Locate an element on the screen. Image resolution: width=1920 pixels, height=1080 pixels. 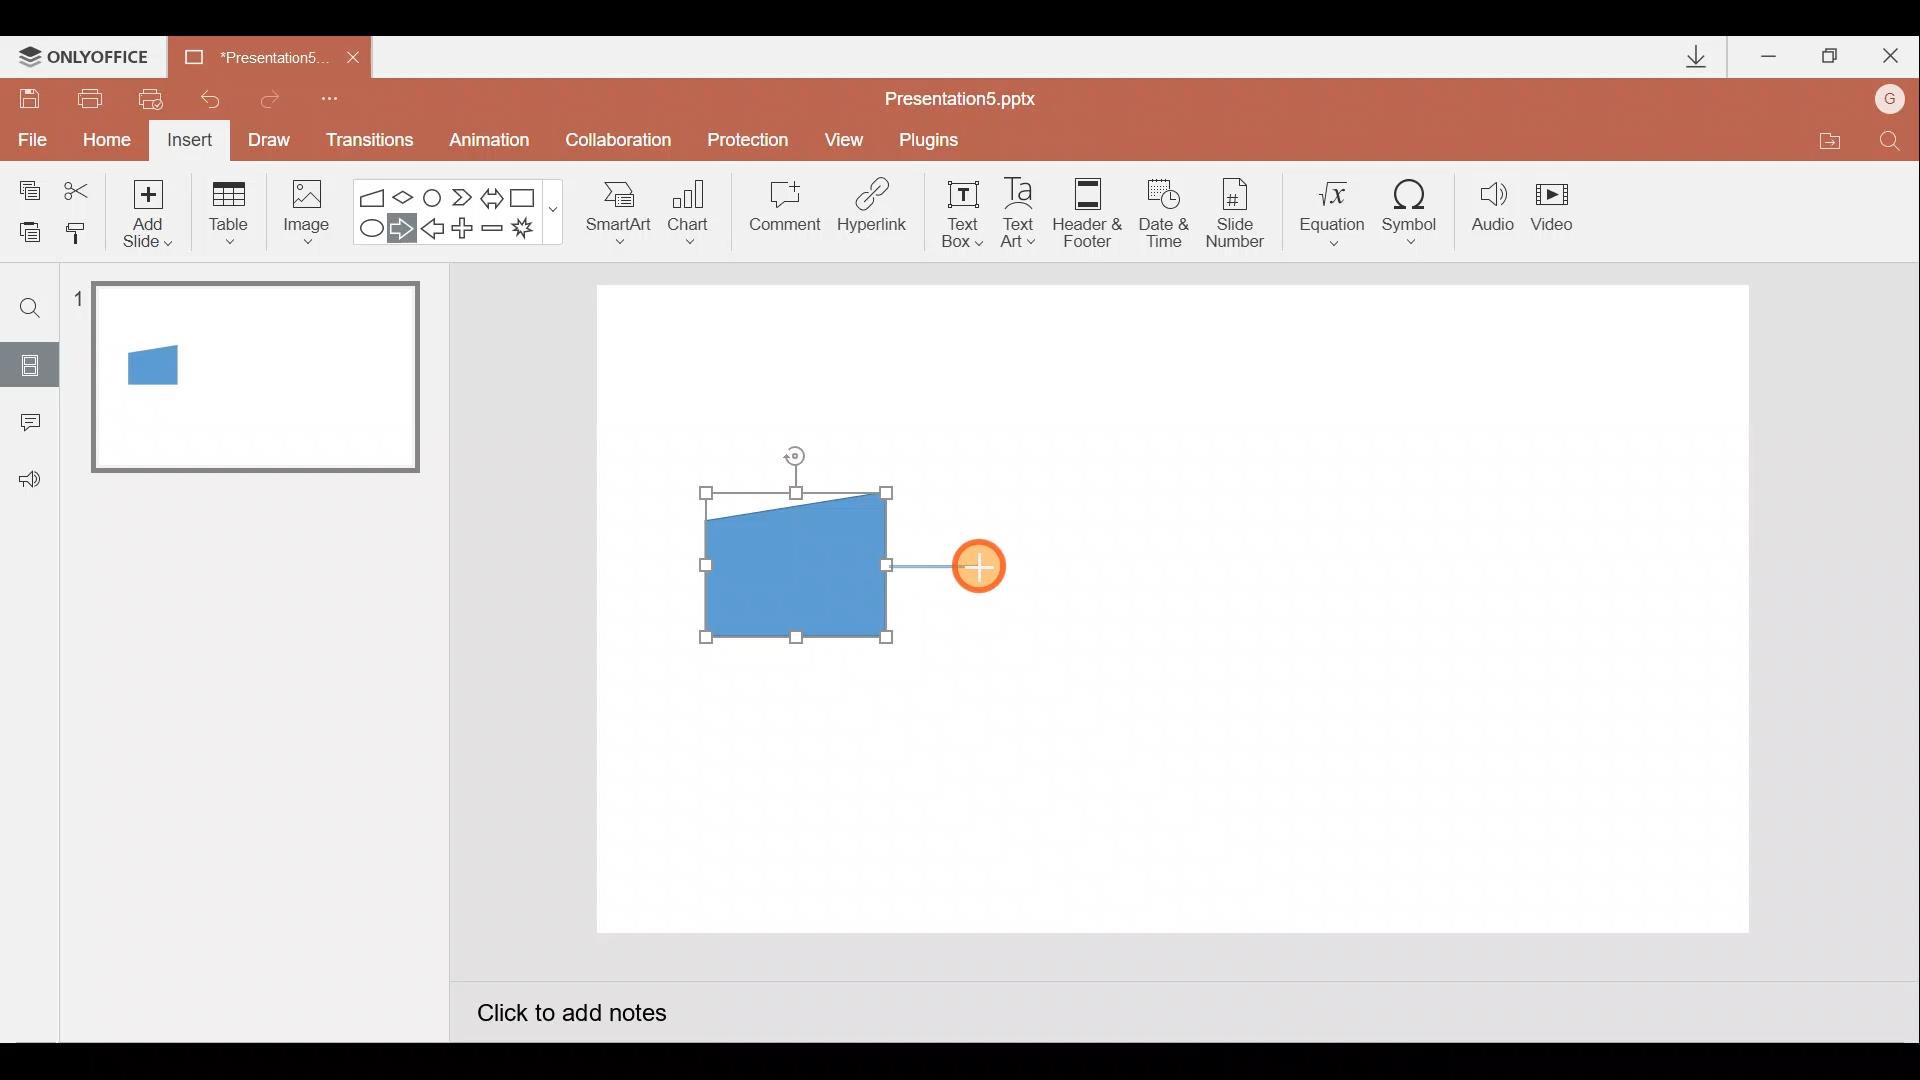
Flow chart-decision is located at coordinates (406, 197).